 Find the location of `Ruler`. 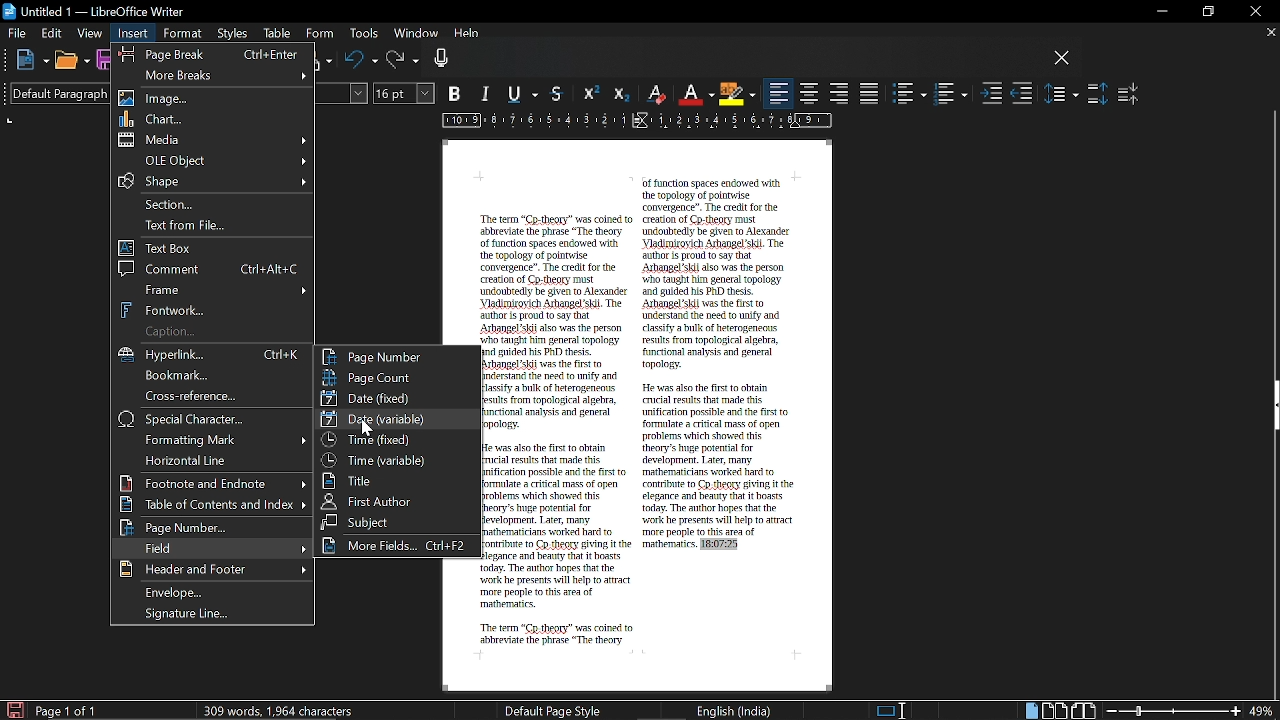

Ruler is located at coordinates (633, 122).